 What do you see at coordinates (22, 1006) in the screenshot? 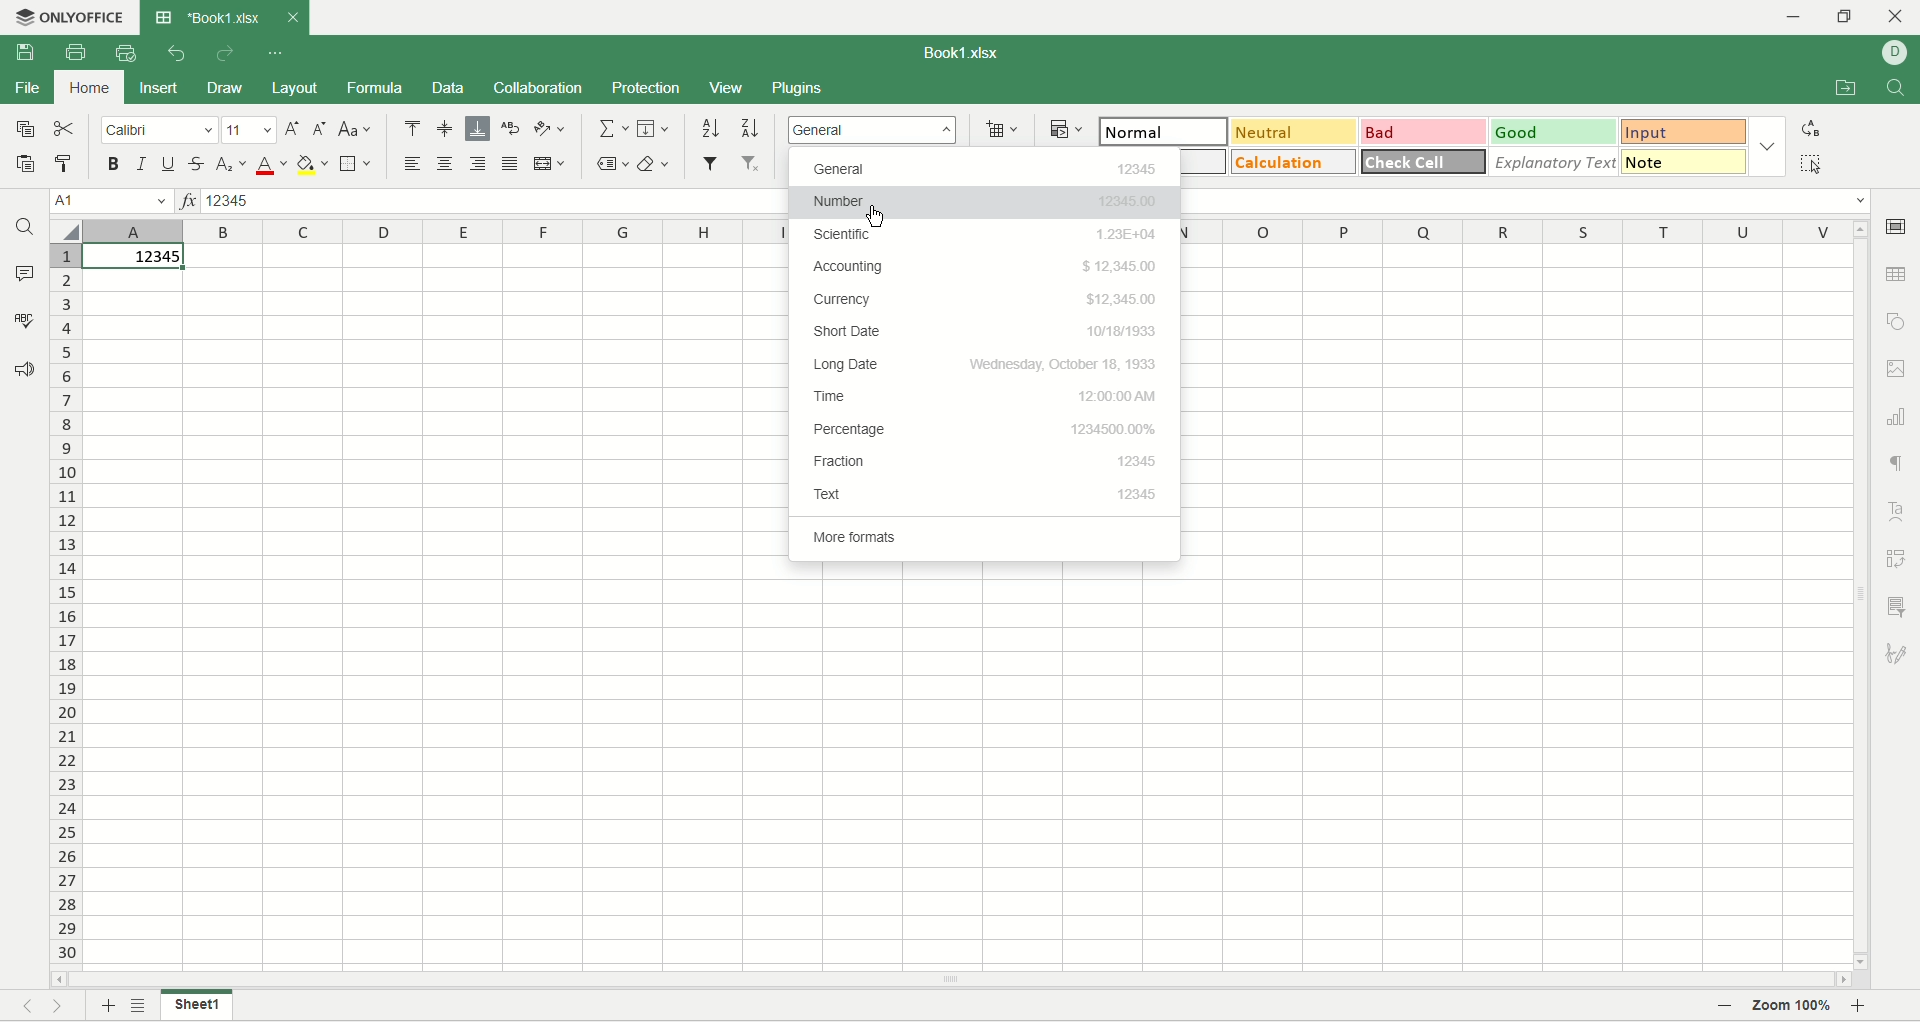
I see `previous` at bounding box center [22, 1006].